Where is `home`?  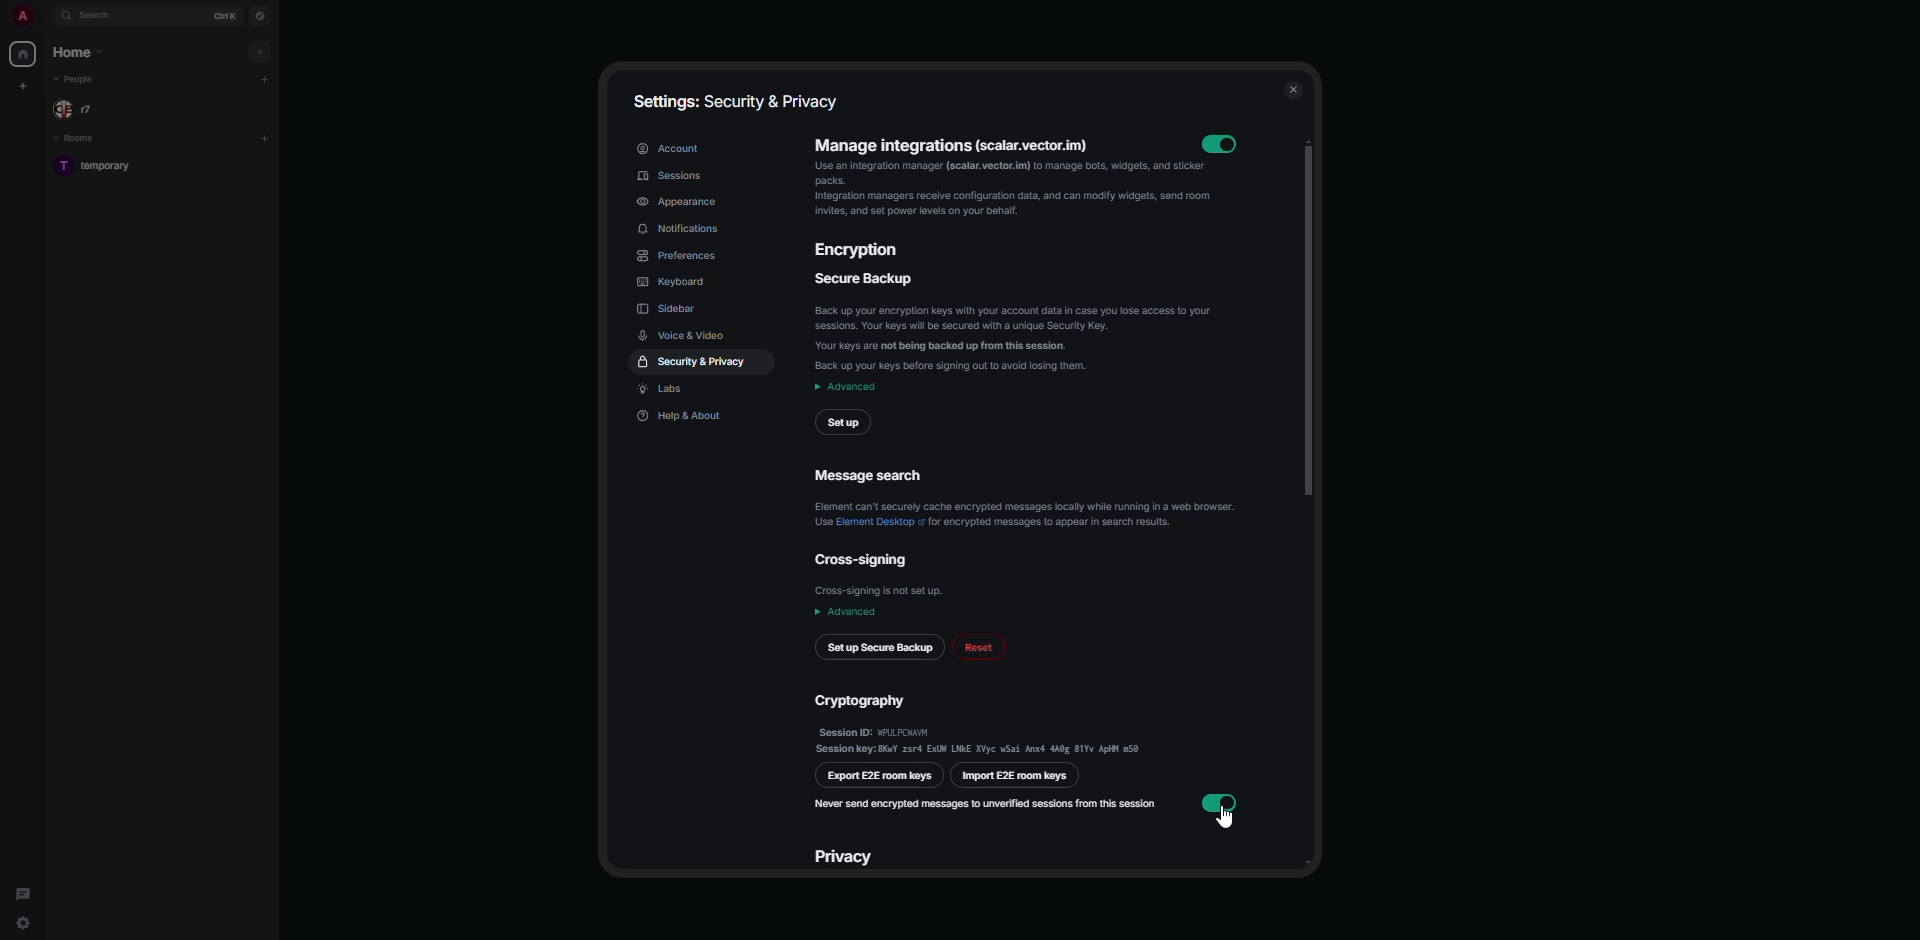
home is located at coordinates (22, 56).